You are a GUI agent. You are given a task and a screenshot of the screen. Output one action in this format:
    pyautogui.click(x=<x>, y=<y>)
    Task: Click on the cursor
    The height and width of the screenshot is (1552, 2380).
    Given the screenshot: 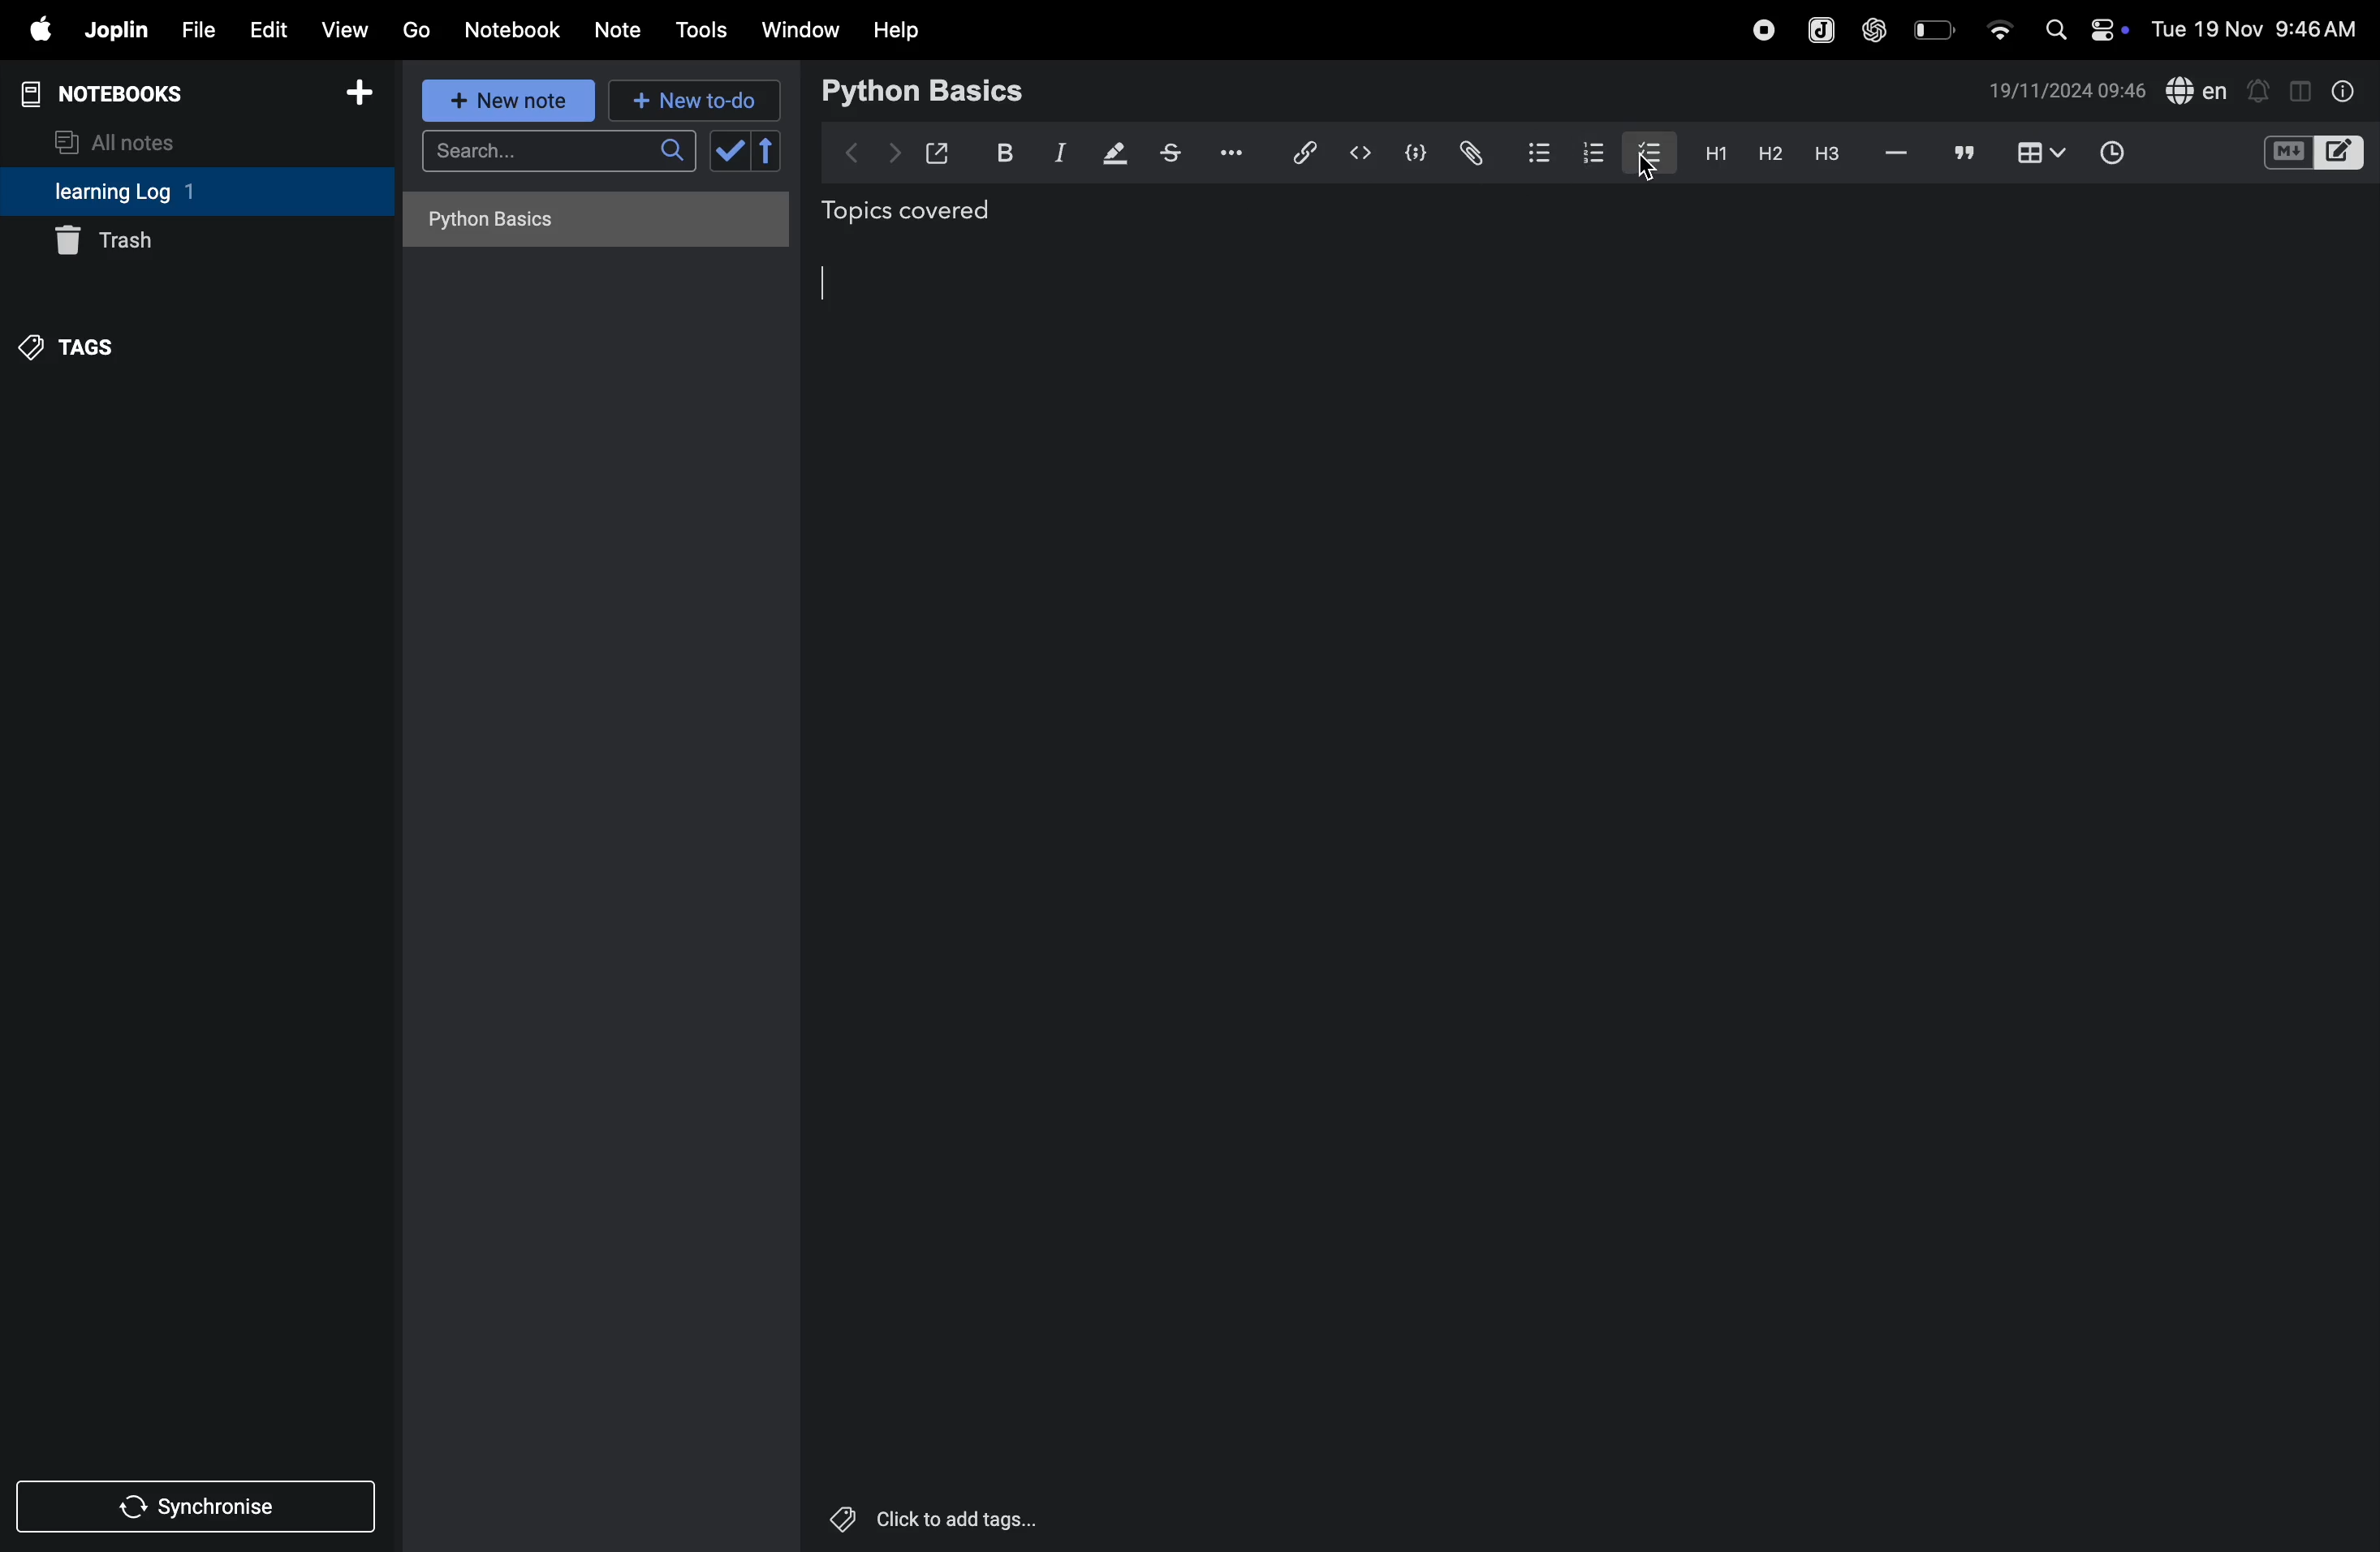 What is the action you would take?
    pyautogui.click(x=836, y=283)
    